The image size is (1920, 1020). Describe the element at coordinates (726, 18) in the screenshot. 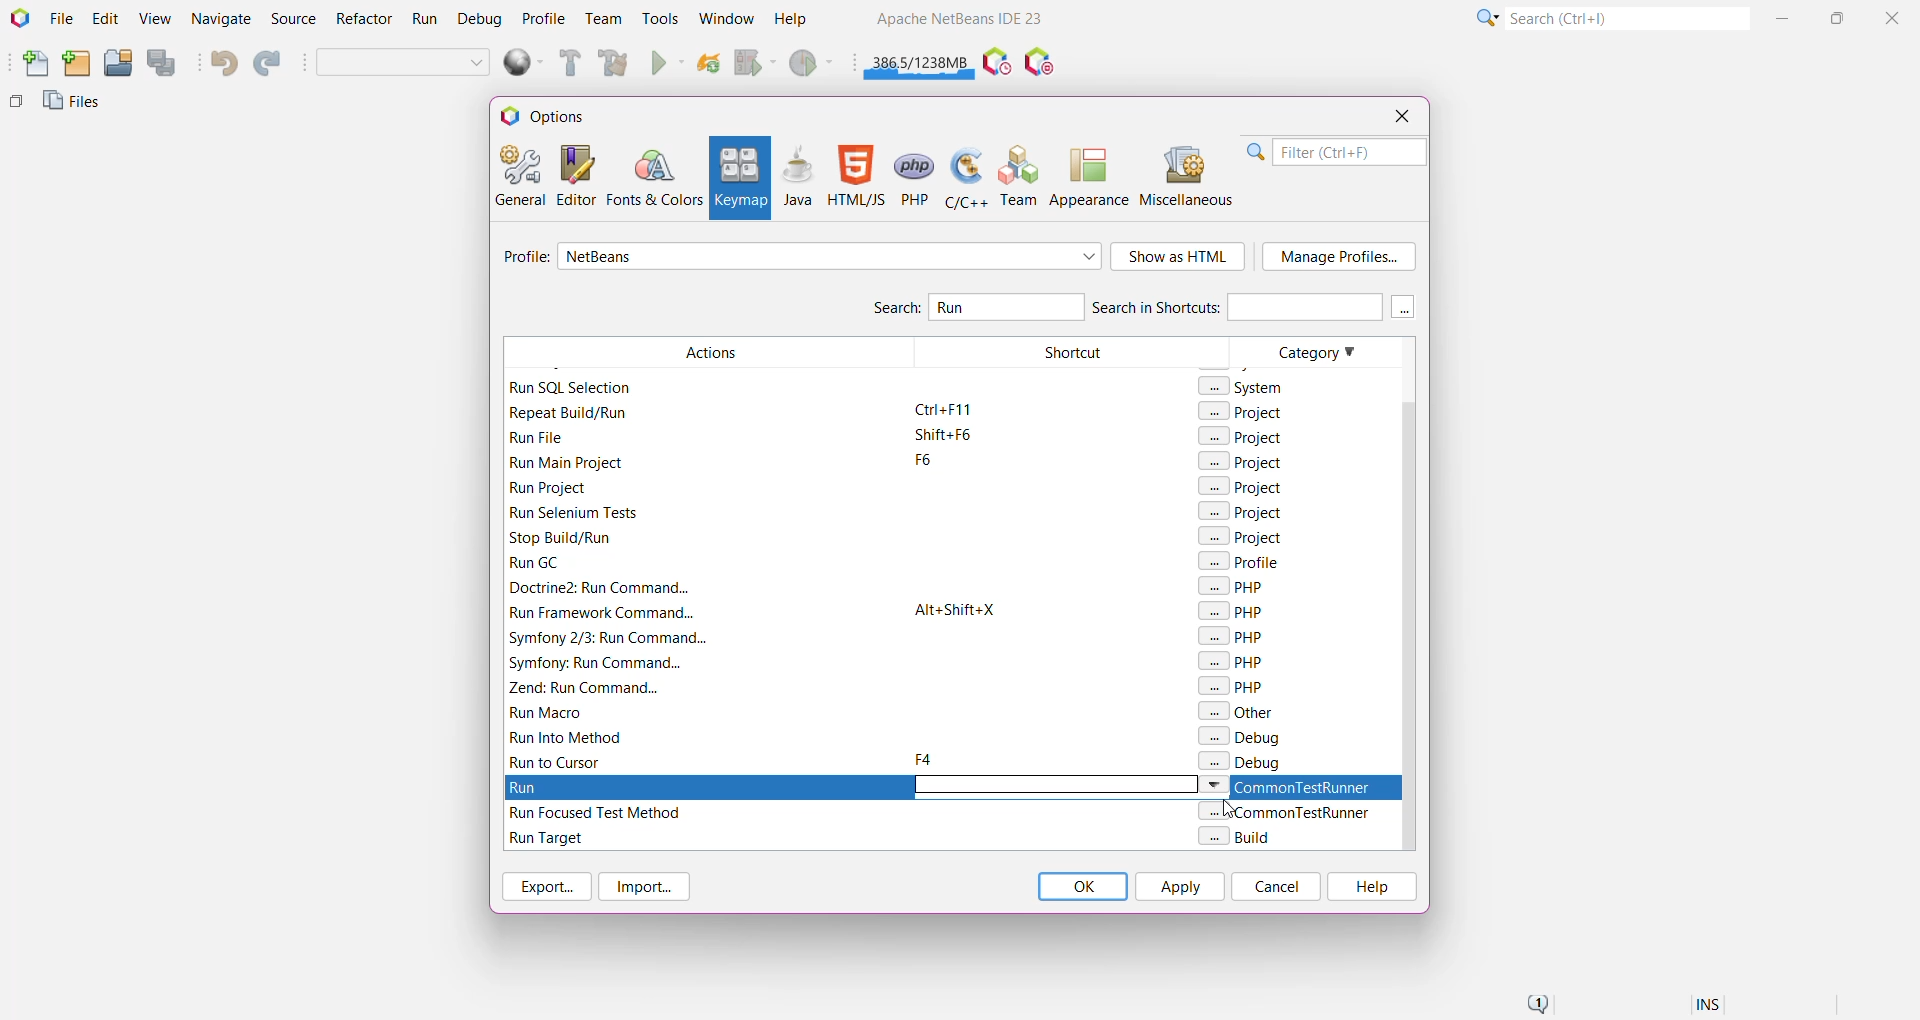

I see `Window` at that location.